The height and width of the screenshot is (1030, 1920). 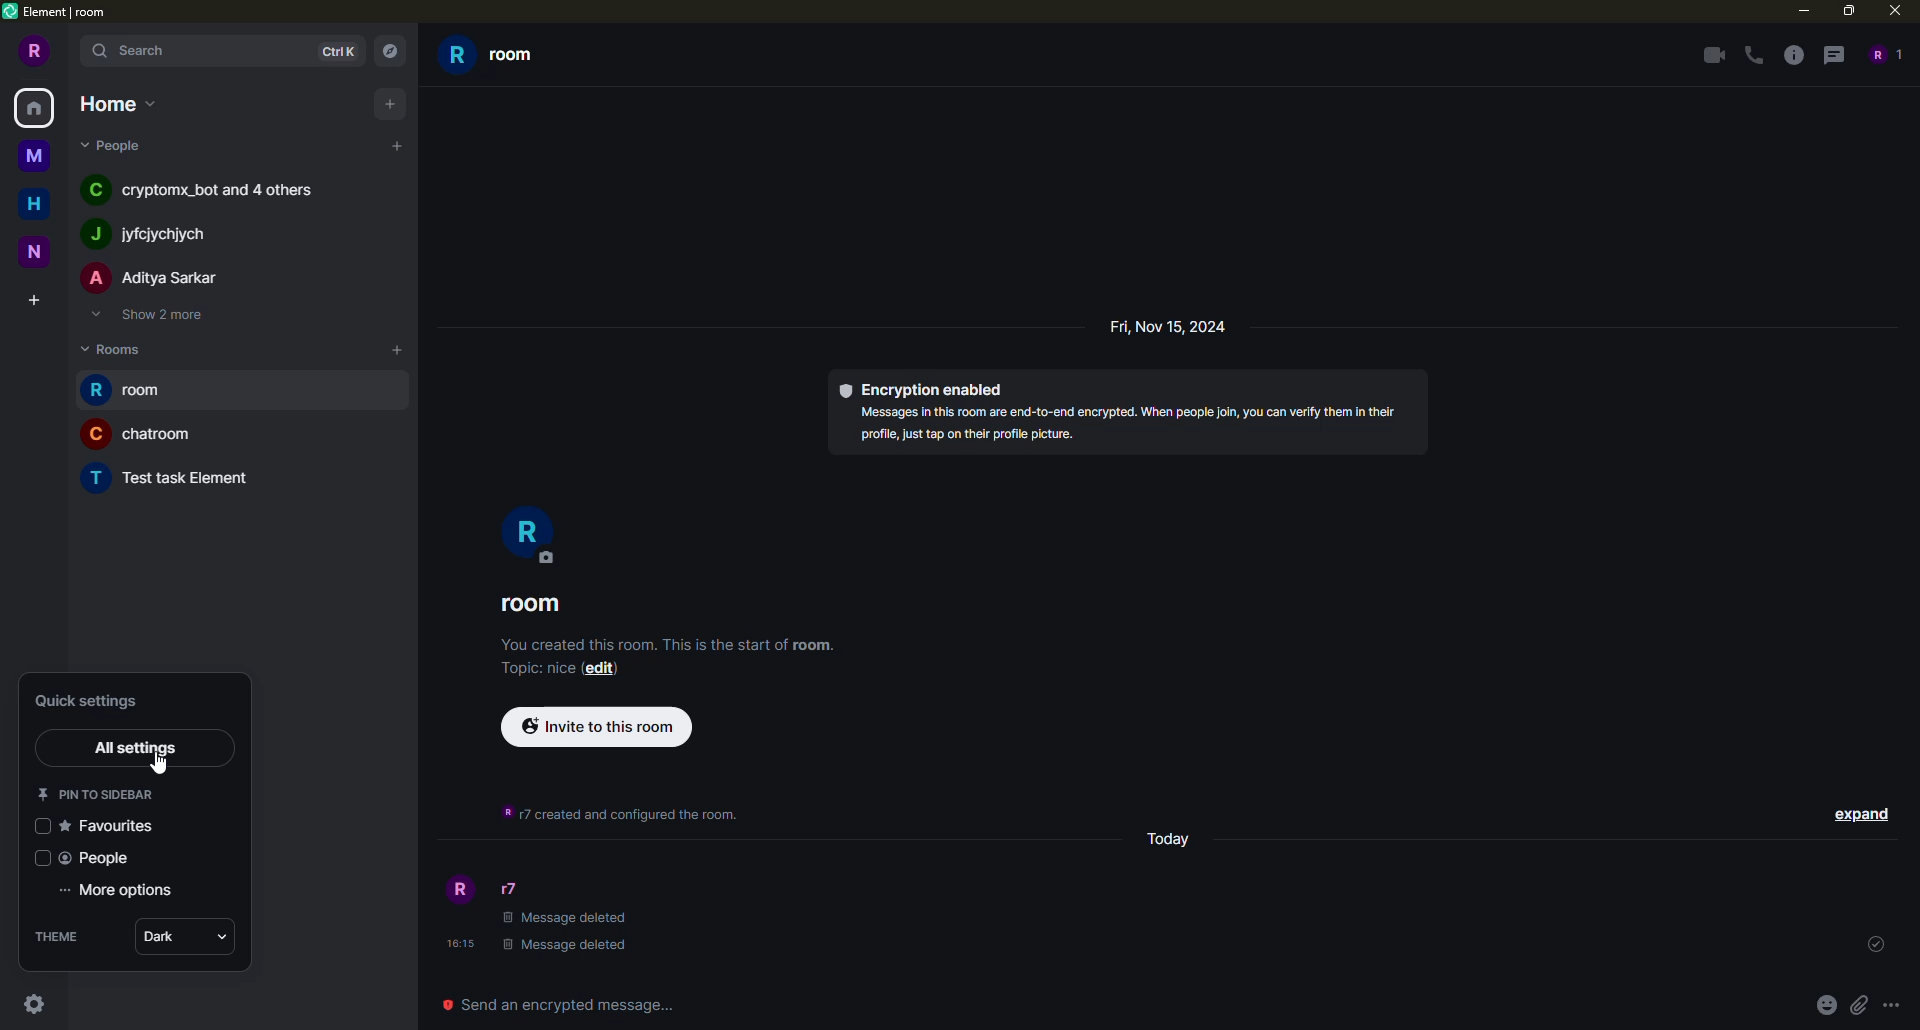 I want to click on topic, so click(x=535, y=671).